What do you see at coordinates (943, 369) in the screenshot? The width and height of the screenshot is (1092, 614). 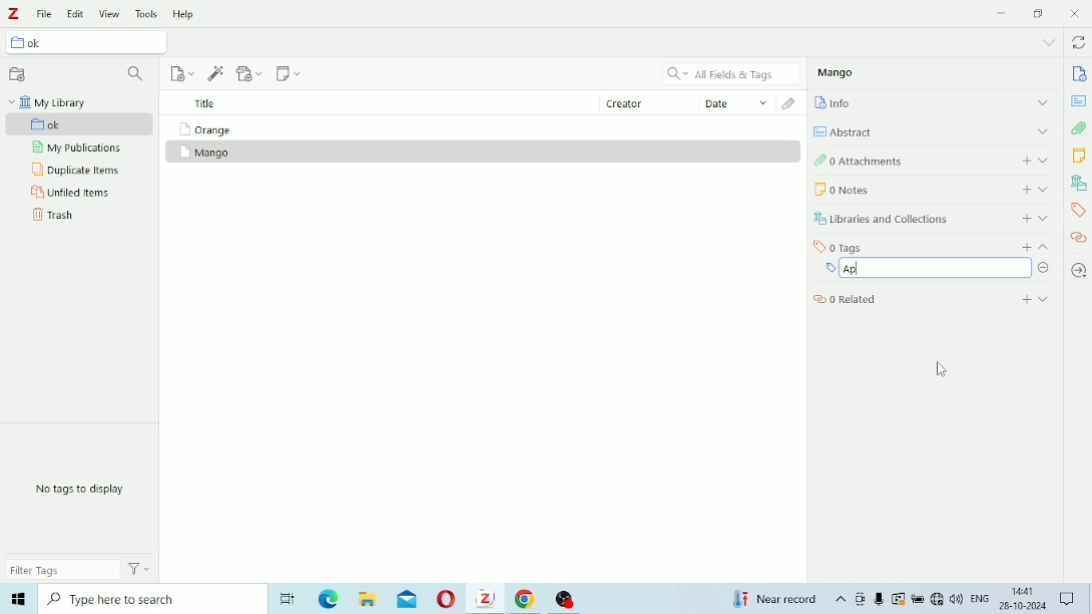 I see `Cursor` at bounding box center [943, 369].